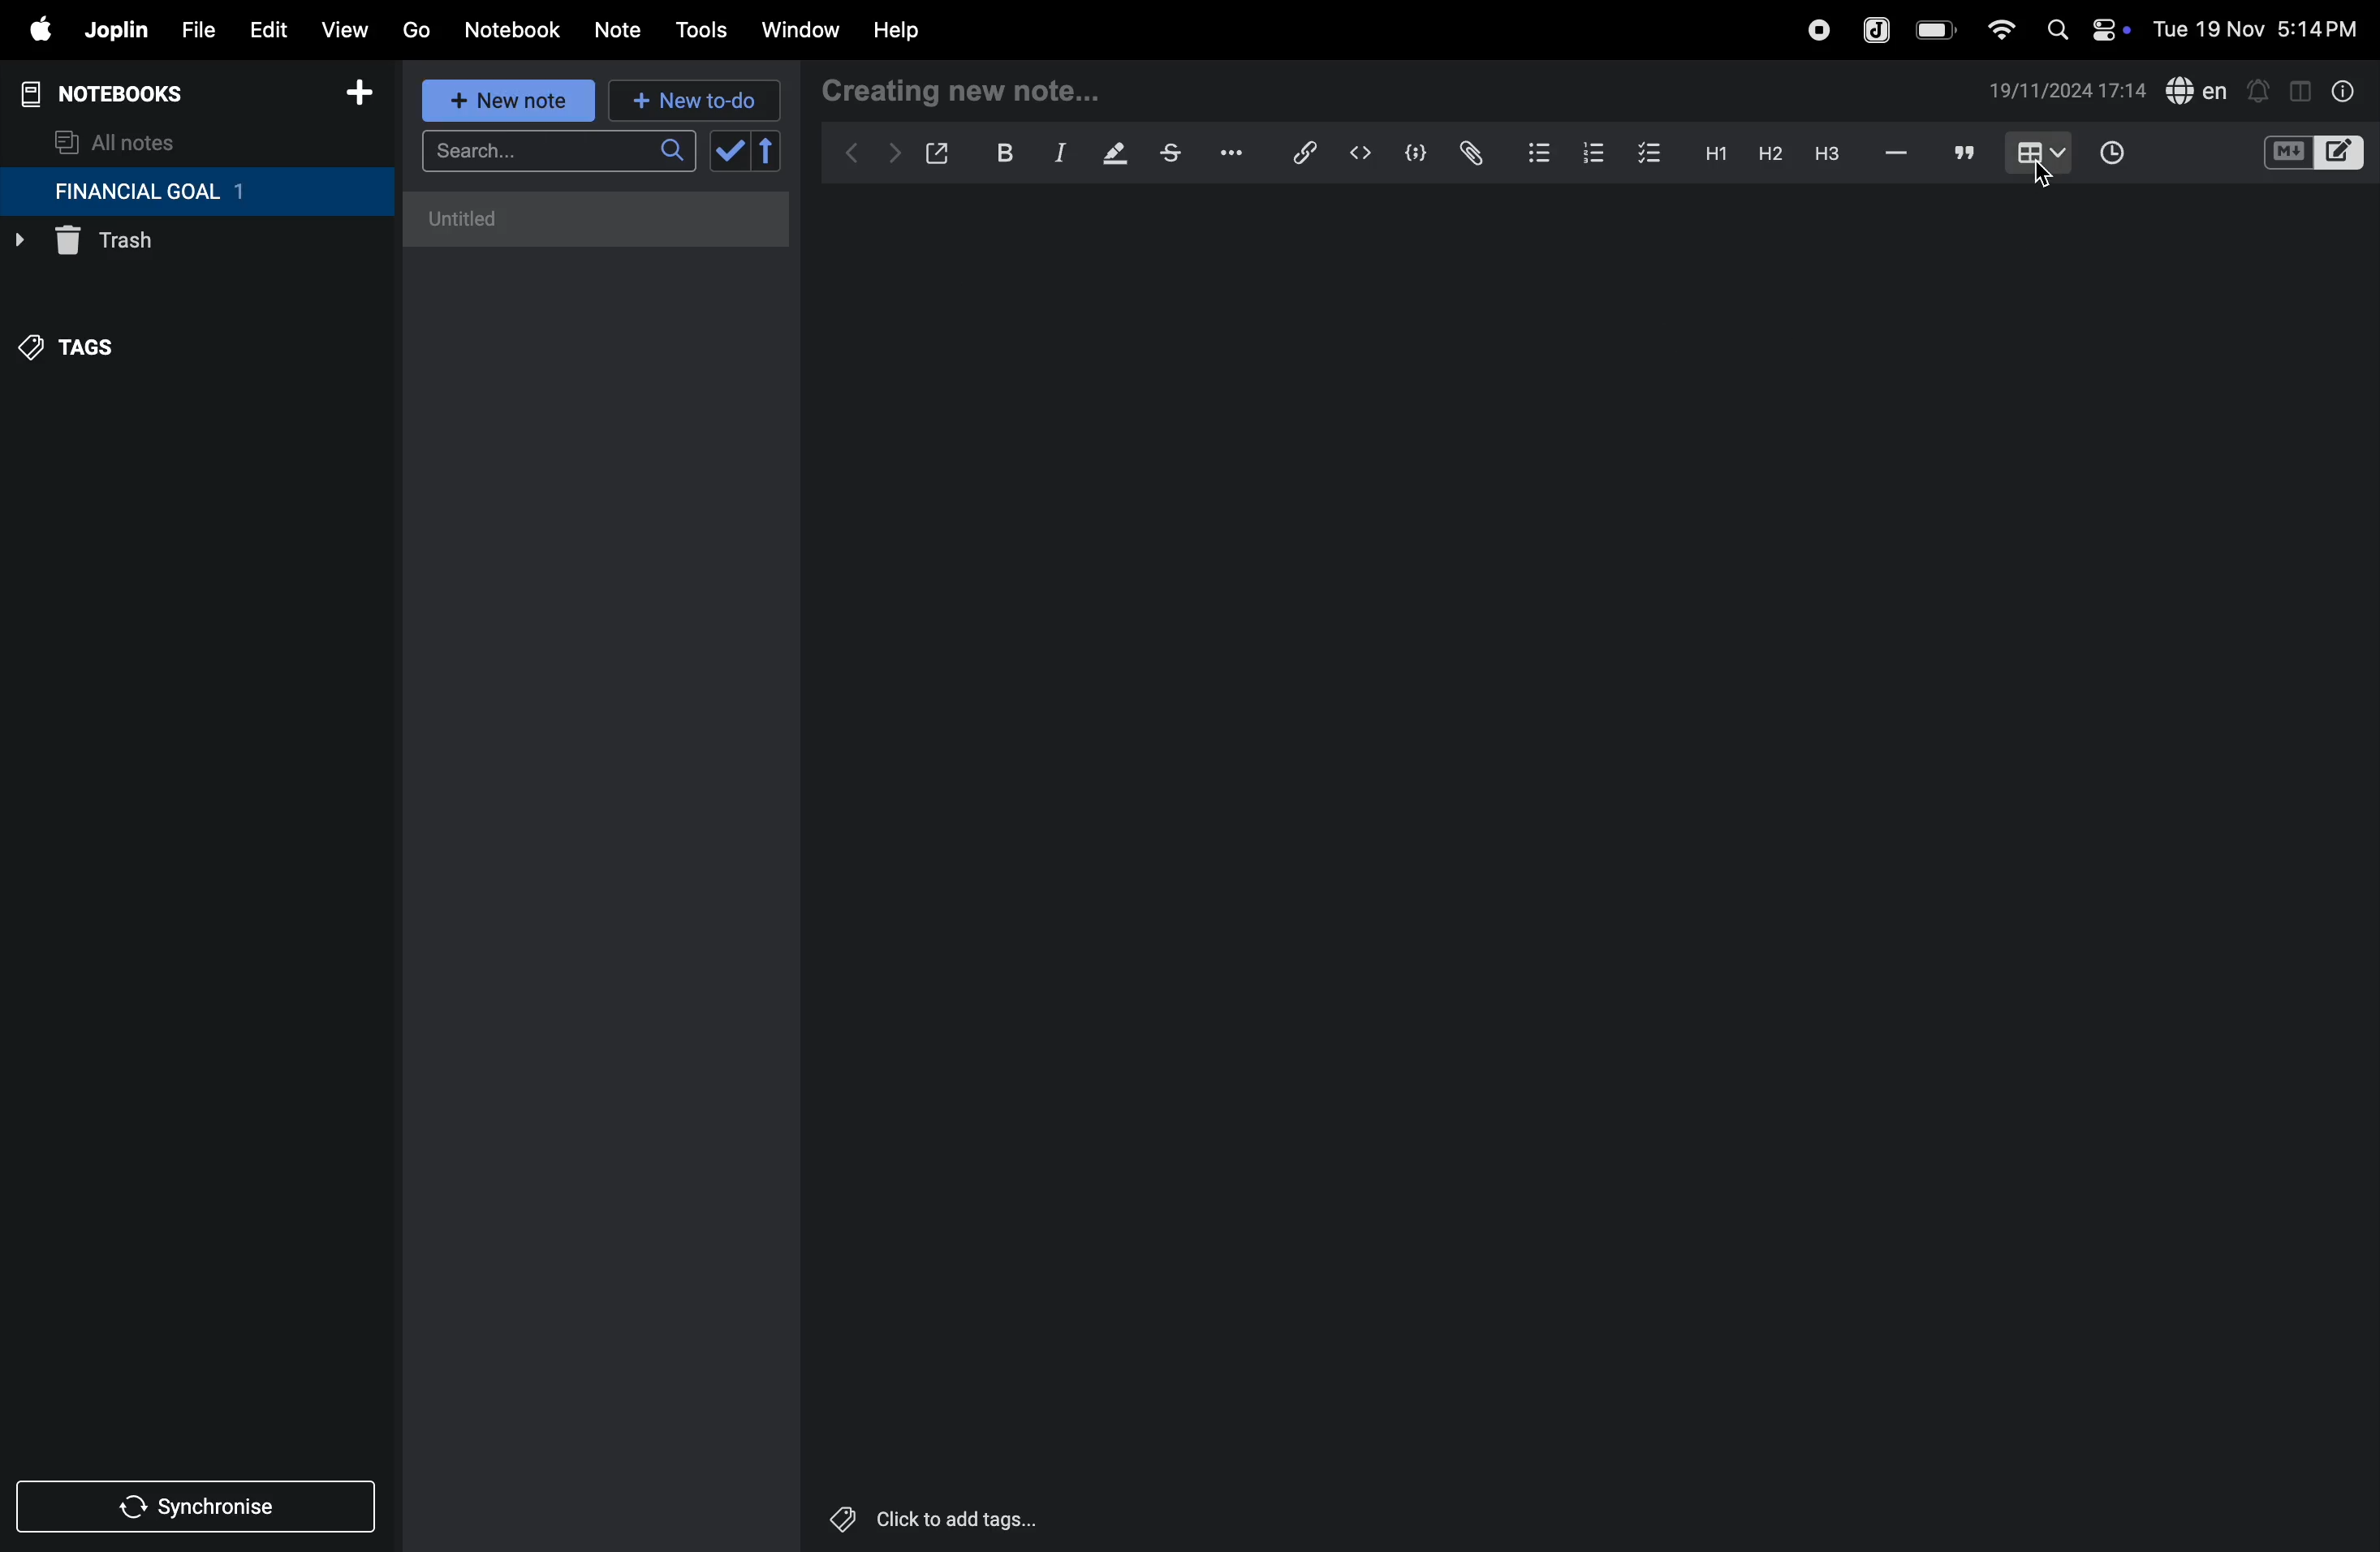  I want to click on joplin, so click(1878, 28).